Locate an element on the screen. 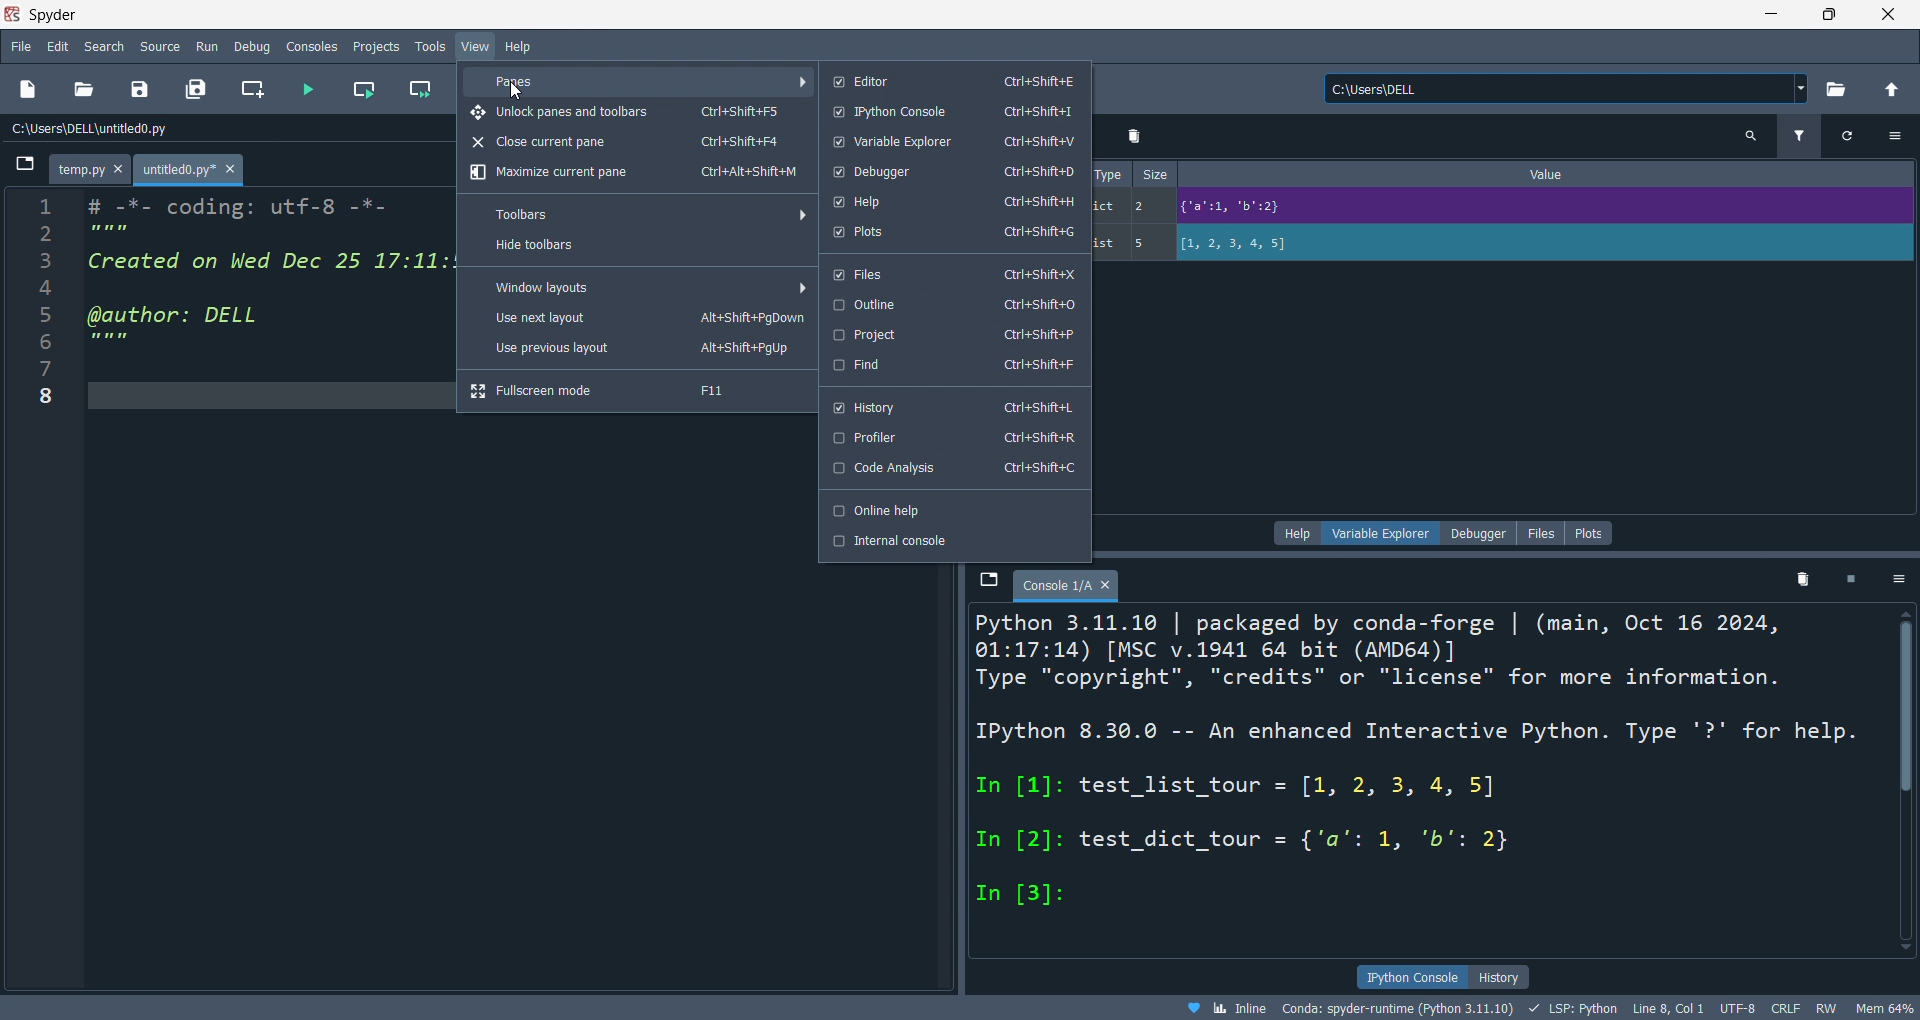  new cell is located at coordinates (250, 90).